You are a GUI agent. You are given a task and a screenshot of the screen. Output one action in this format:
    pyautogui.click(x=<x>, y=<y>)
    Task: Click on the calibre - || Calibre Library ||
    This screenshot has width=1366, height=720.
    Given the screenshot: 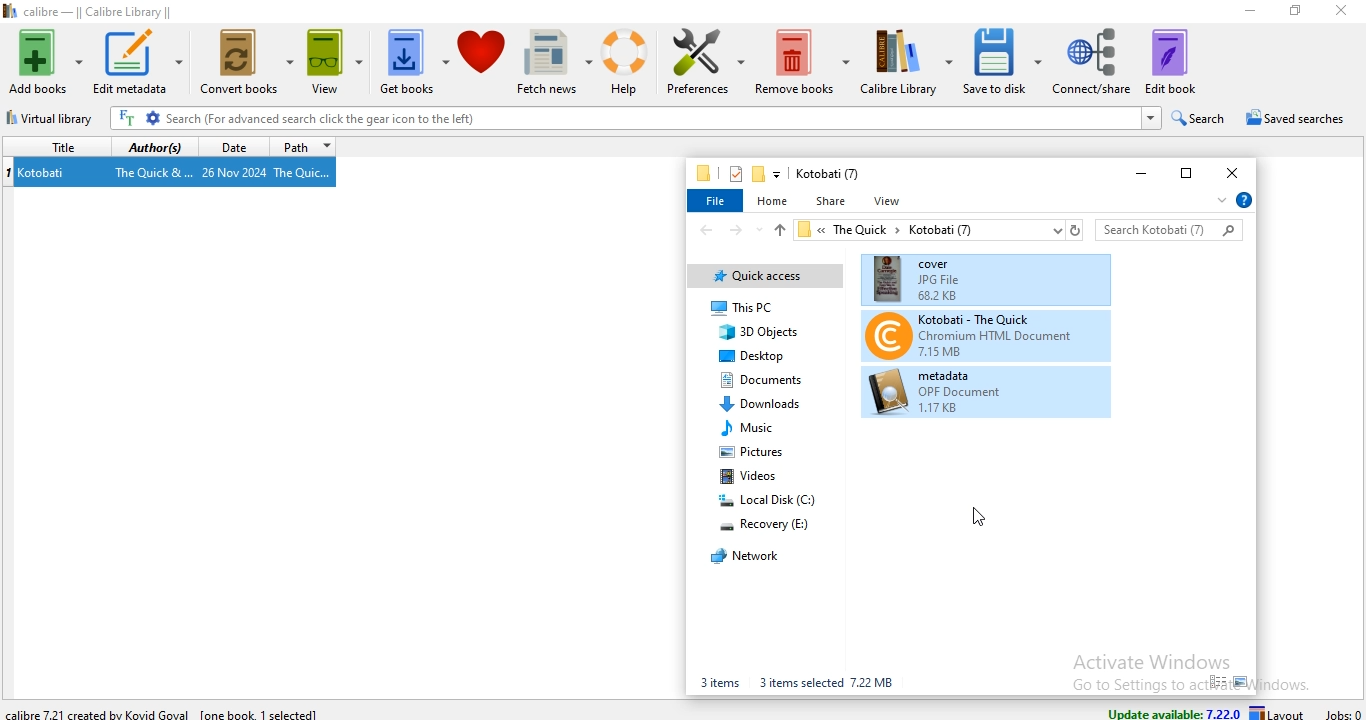 What is the action you would take?
    pyautogui.click(x=97, y=10)
    